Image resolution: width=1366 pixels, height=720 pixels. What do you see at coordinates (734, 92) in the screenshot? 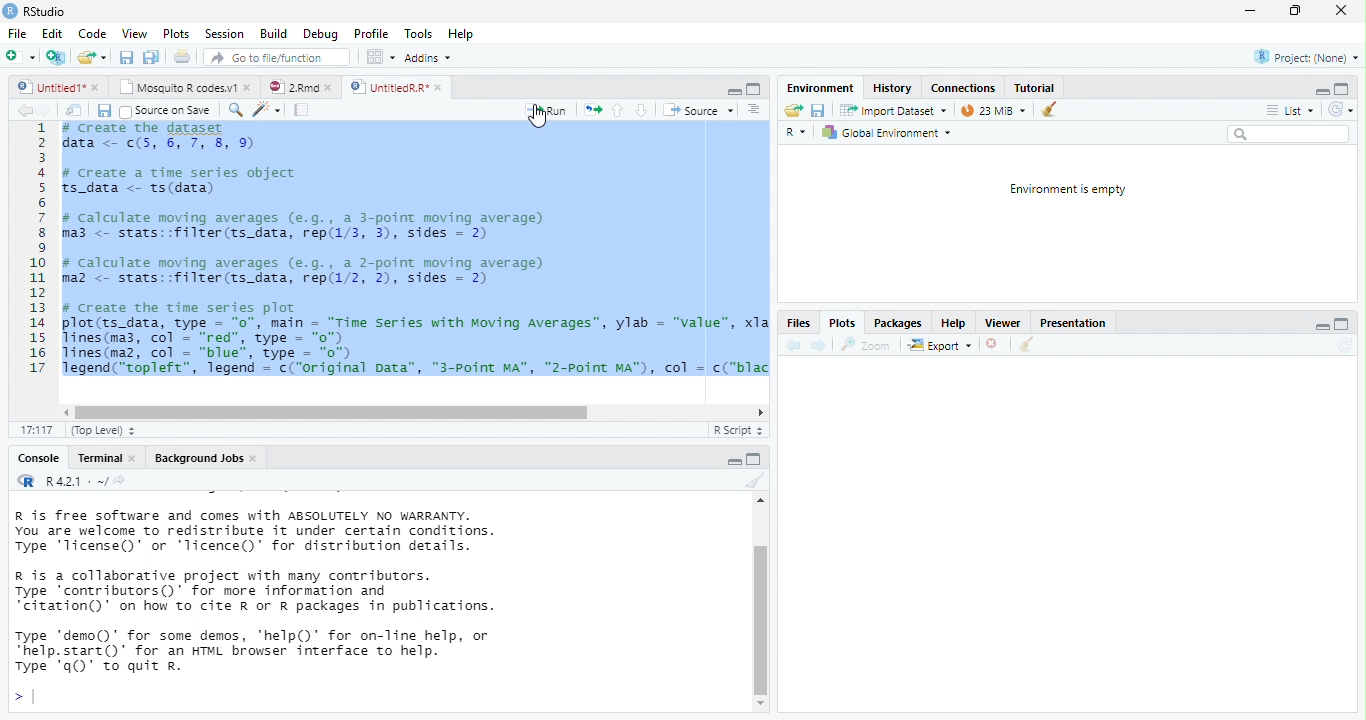
I see `minimize` at bounding box center [734, 92].